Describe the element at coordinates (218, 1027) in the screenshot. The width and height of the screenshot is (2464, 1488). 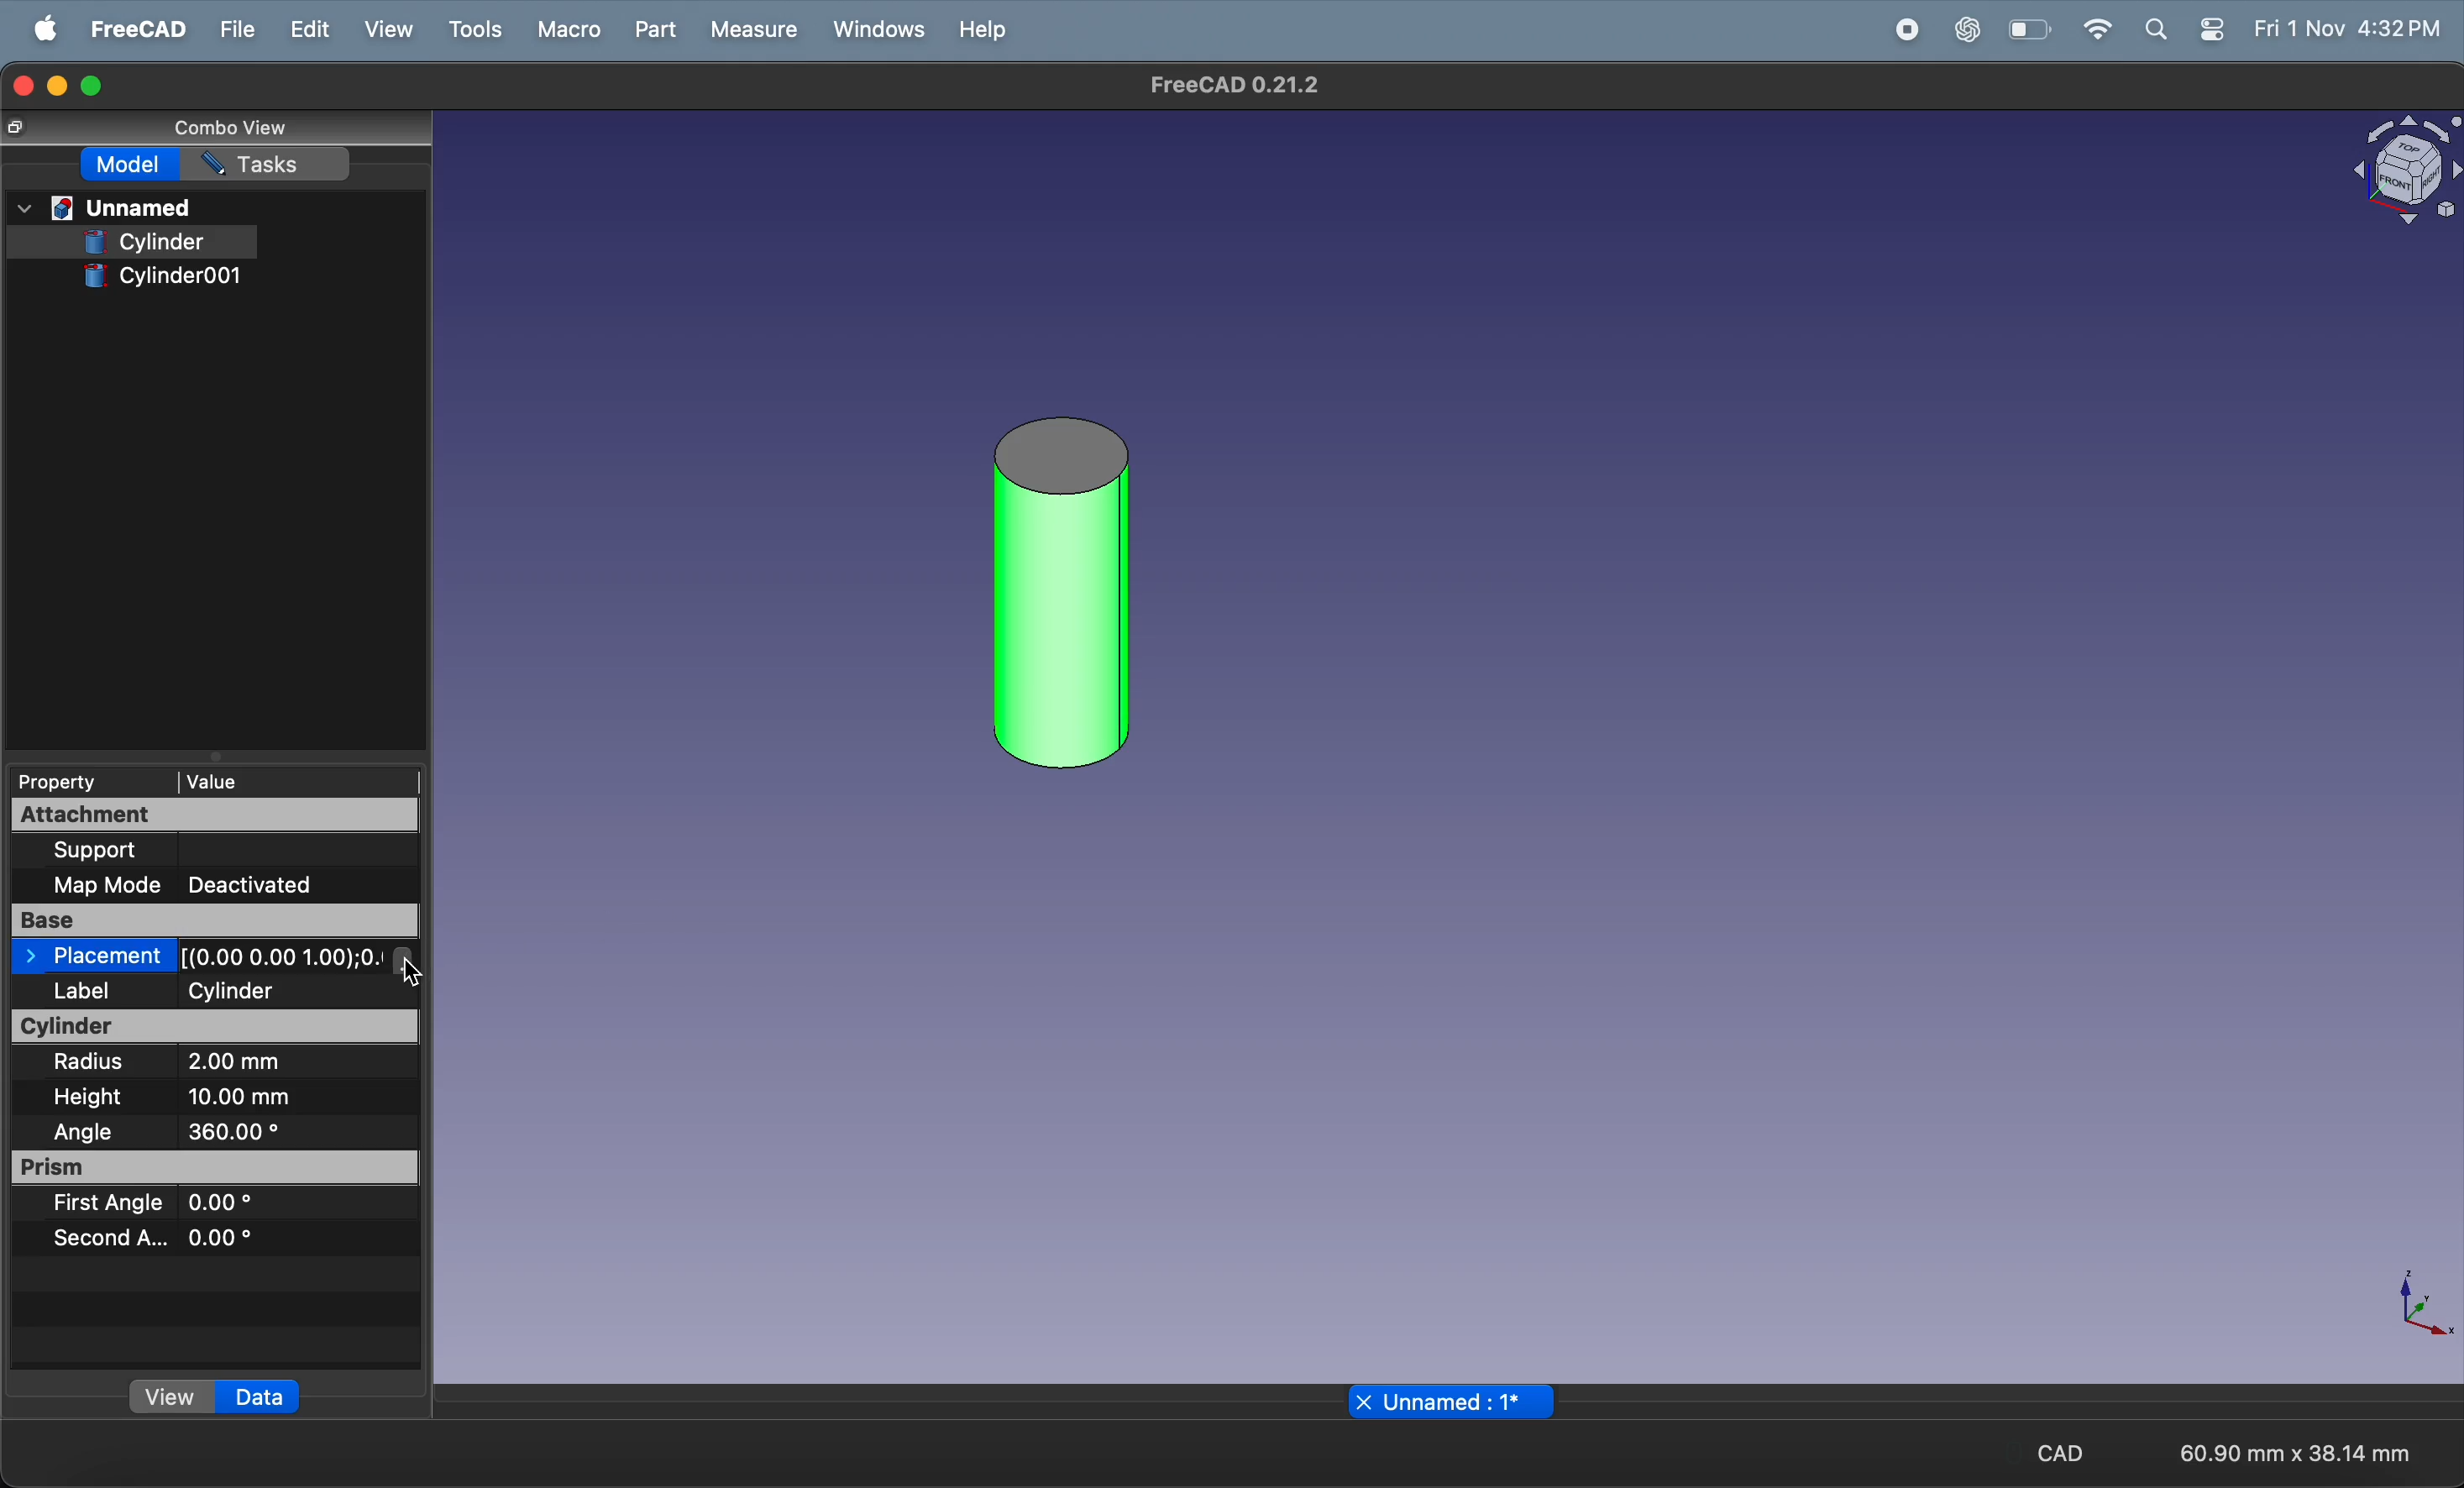
I see `cylinder` at that location.